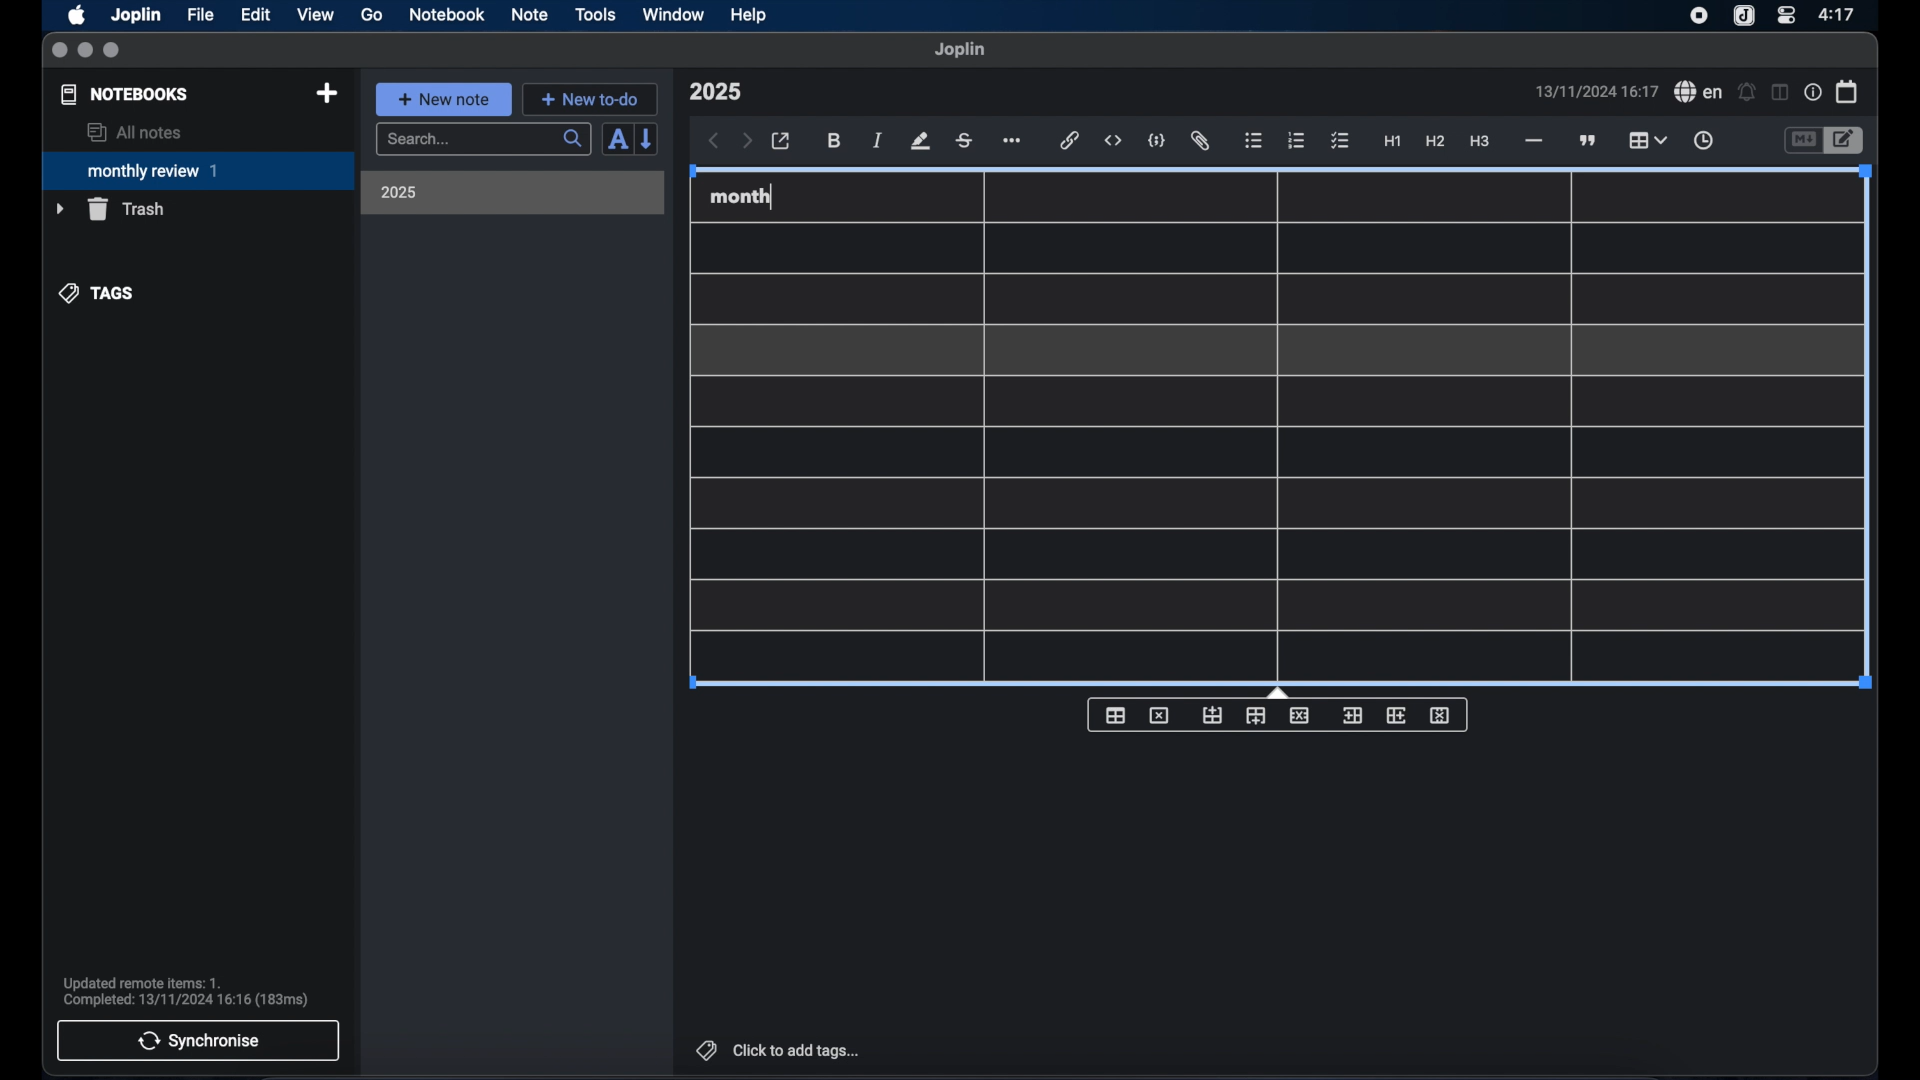  I want to click on new note, so click(443, 99).